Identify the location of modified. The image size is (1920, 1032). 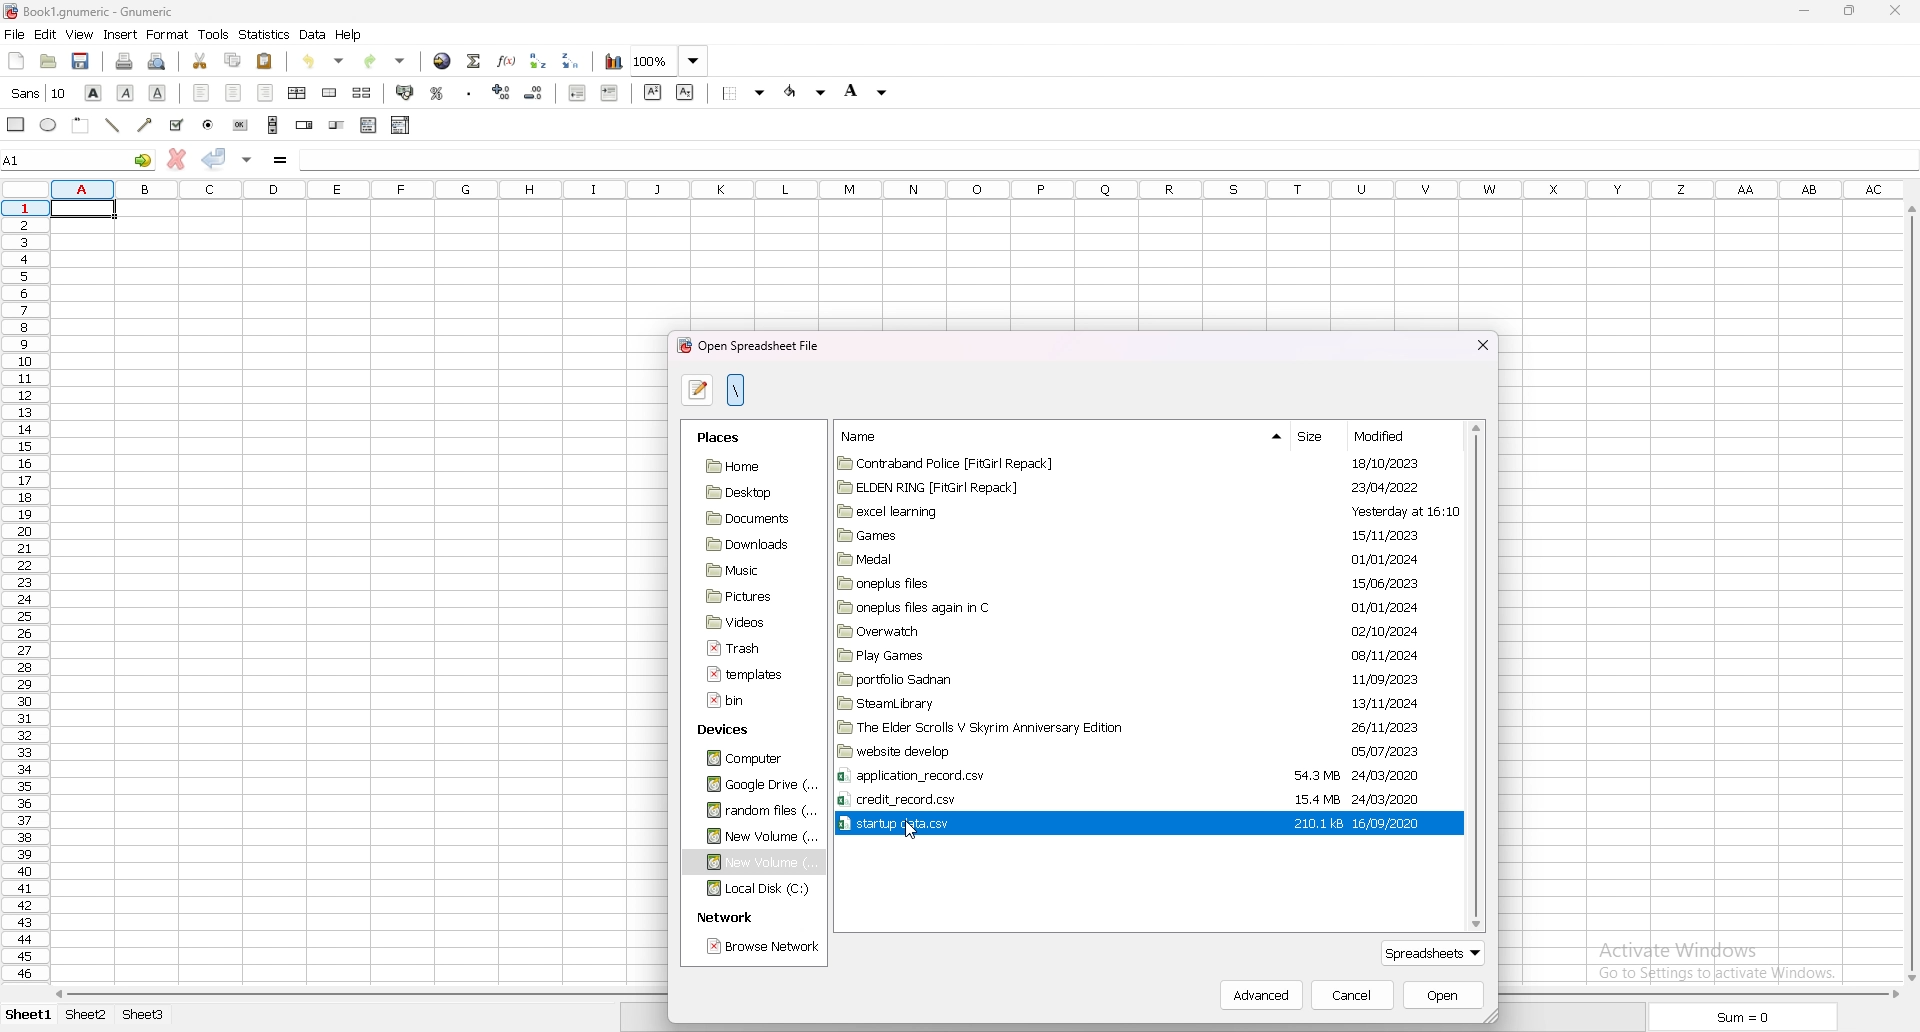
(1395, 436).